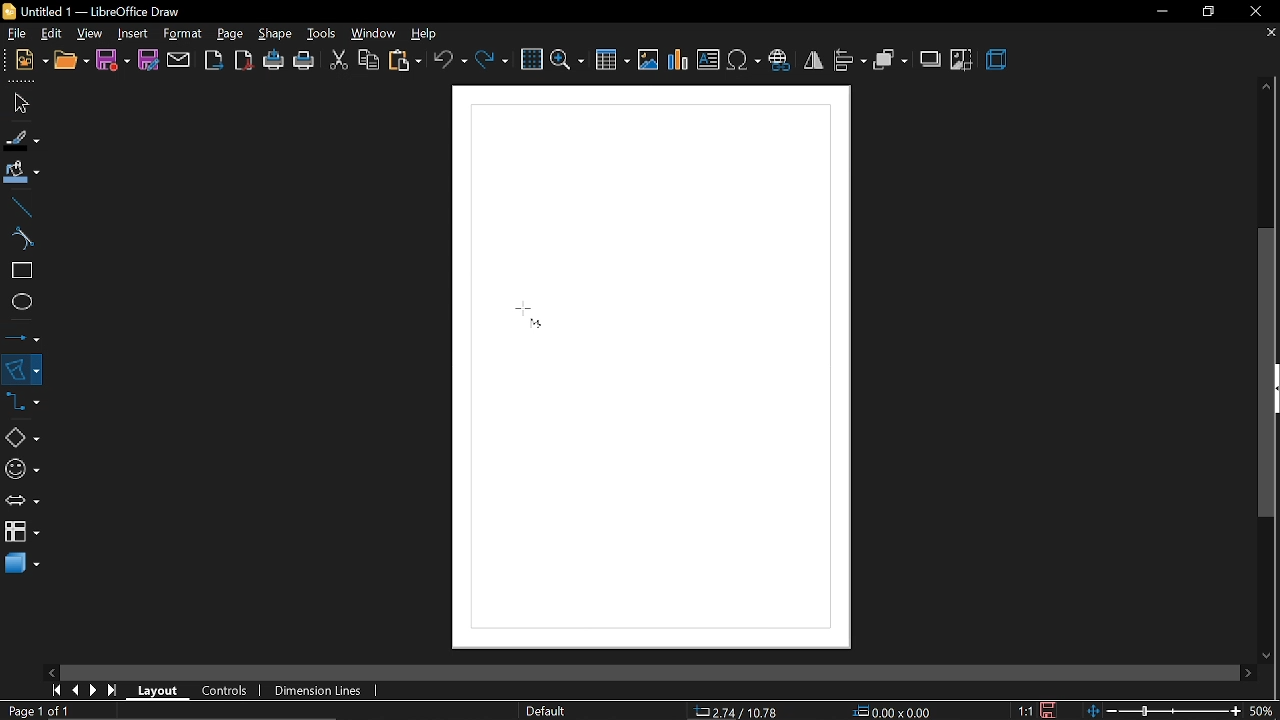  I want to click on close current tab, so click(1267, 34).